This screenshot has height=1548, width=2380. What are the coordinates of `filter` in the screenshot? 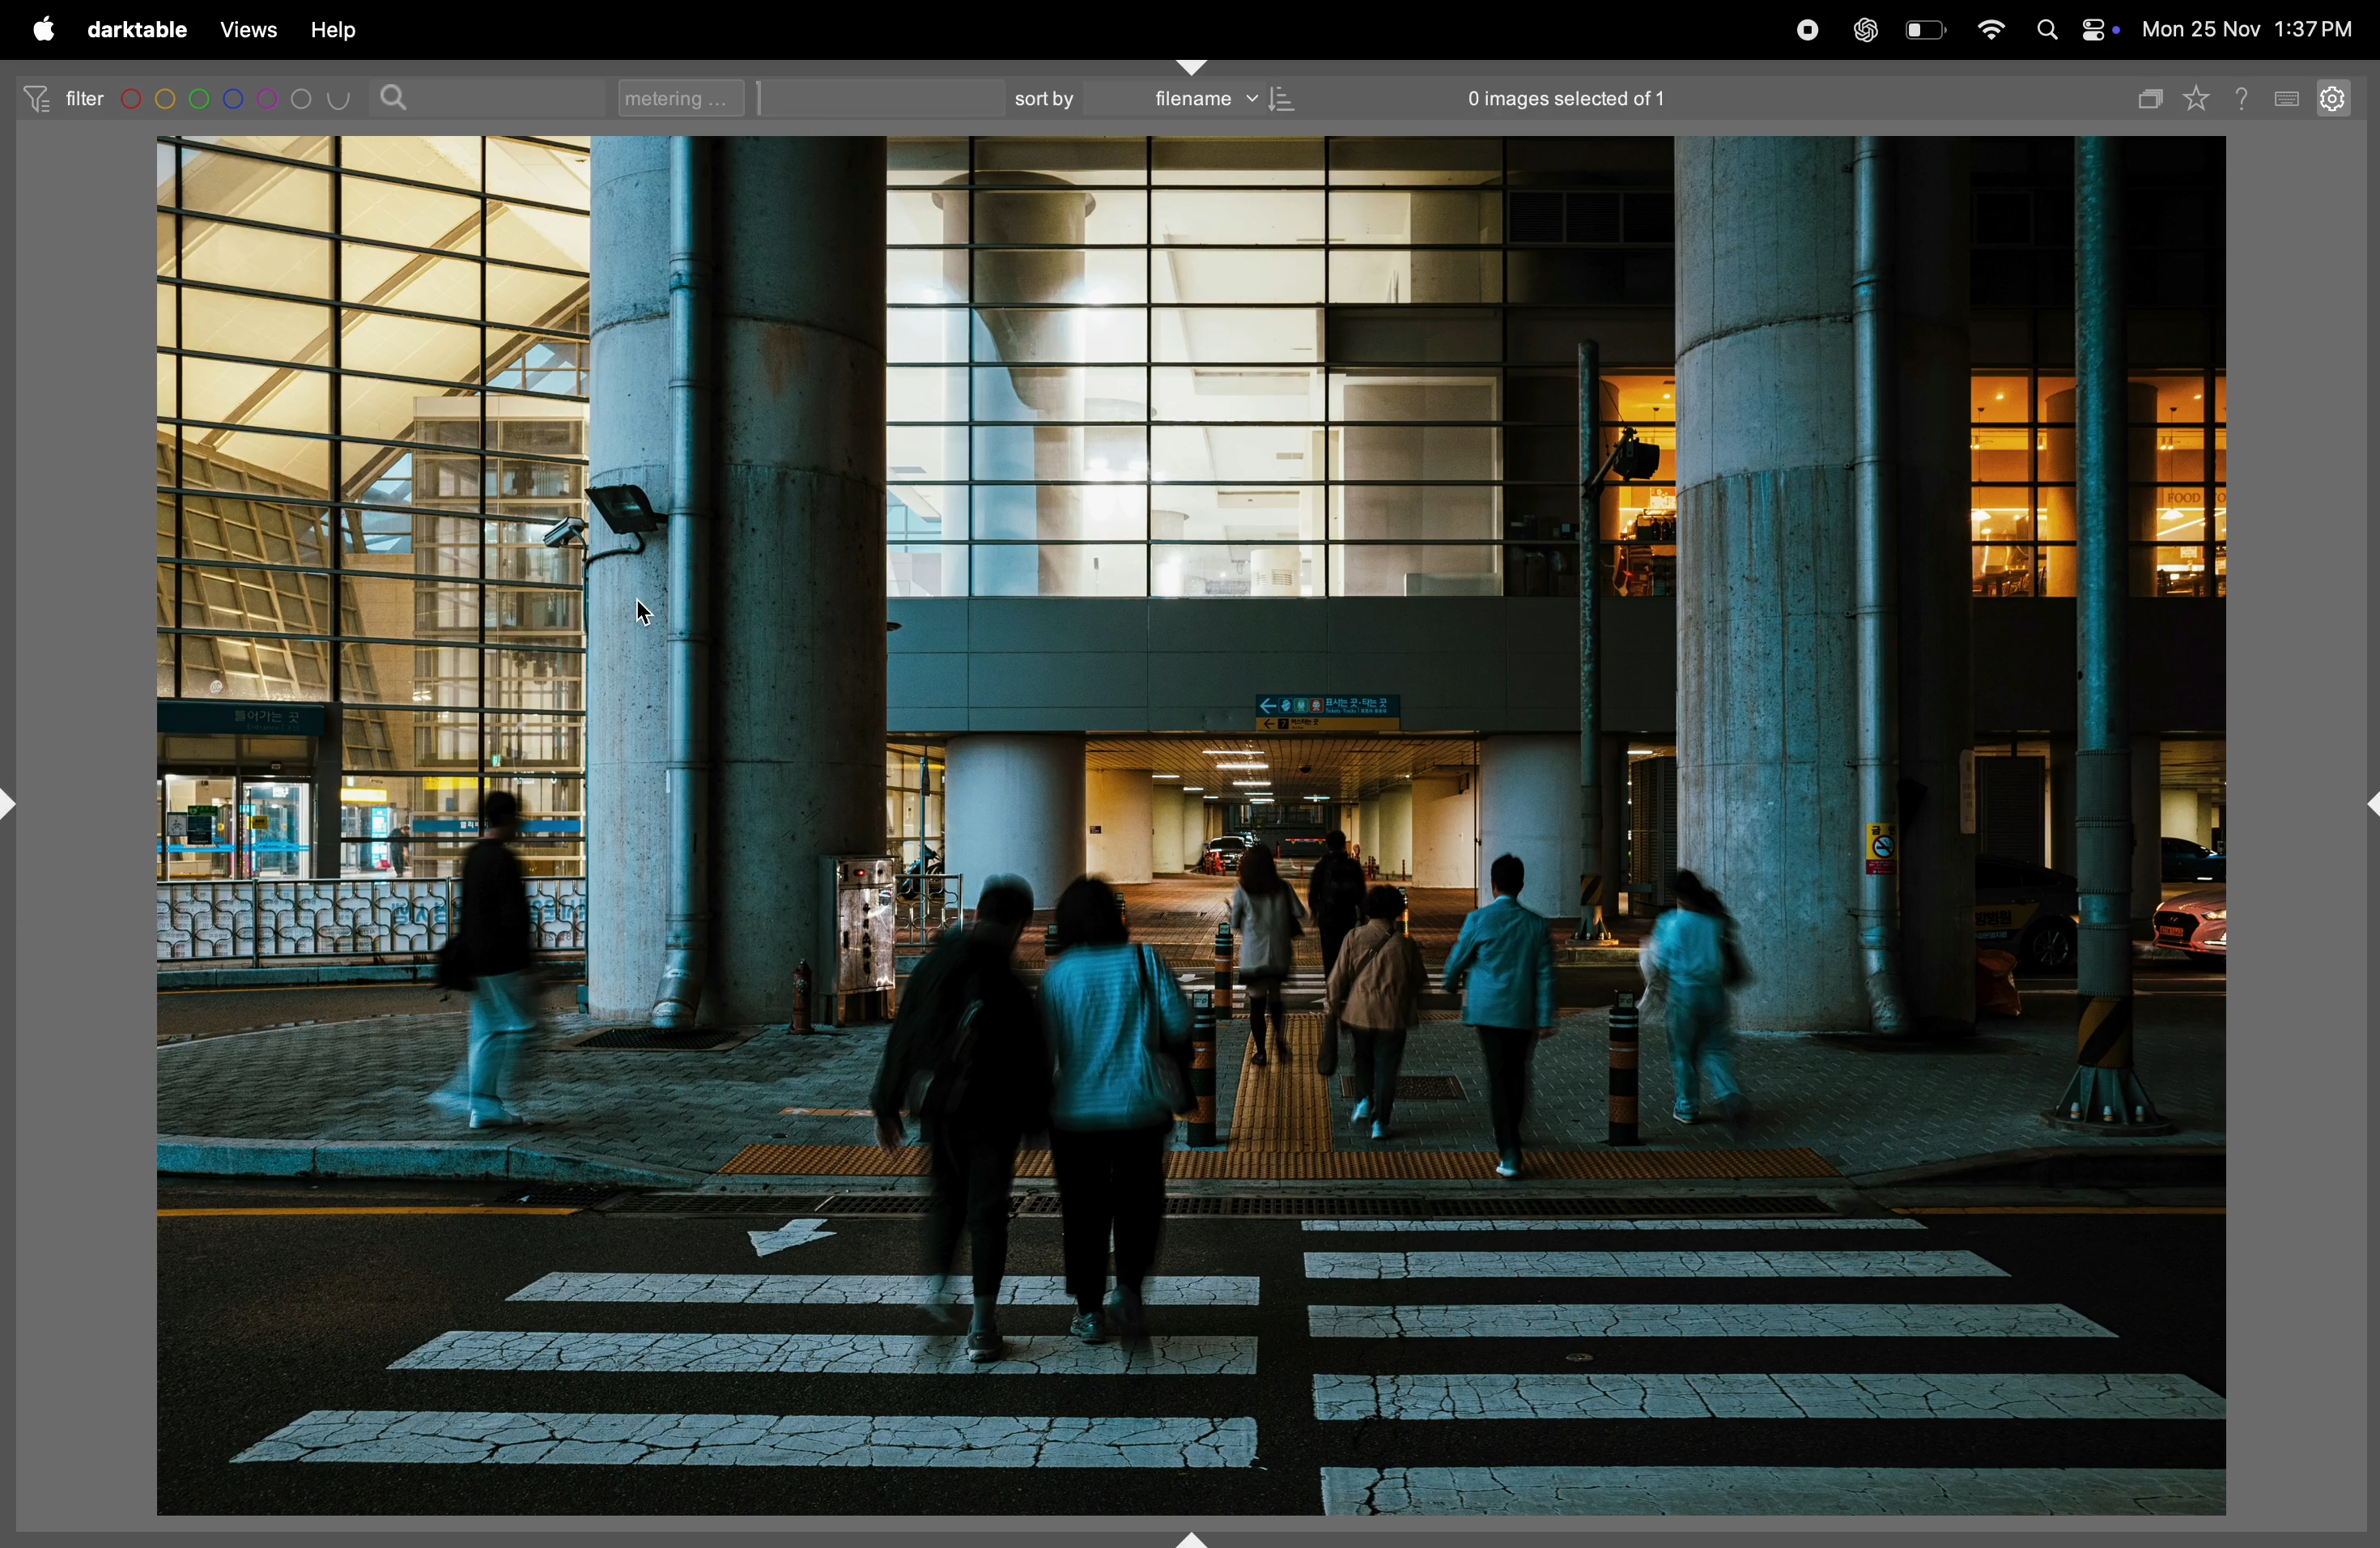 It's located at (63, 98).